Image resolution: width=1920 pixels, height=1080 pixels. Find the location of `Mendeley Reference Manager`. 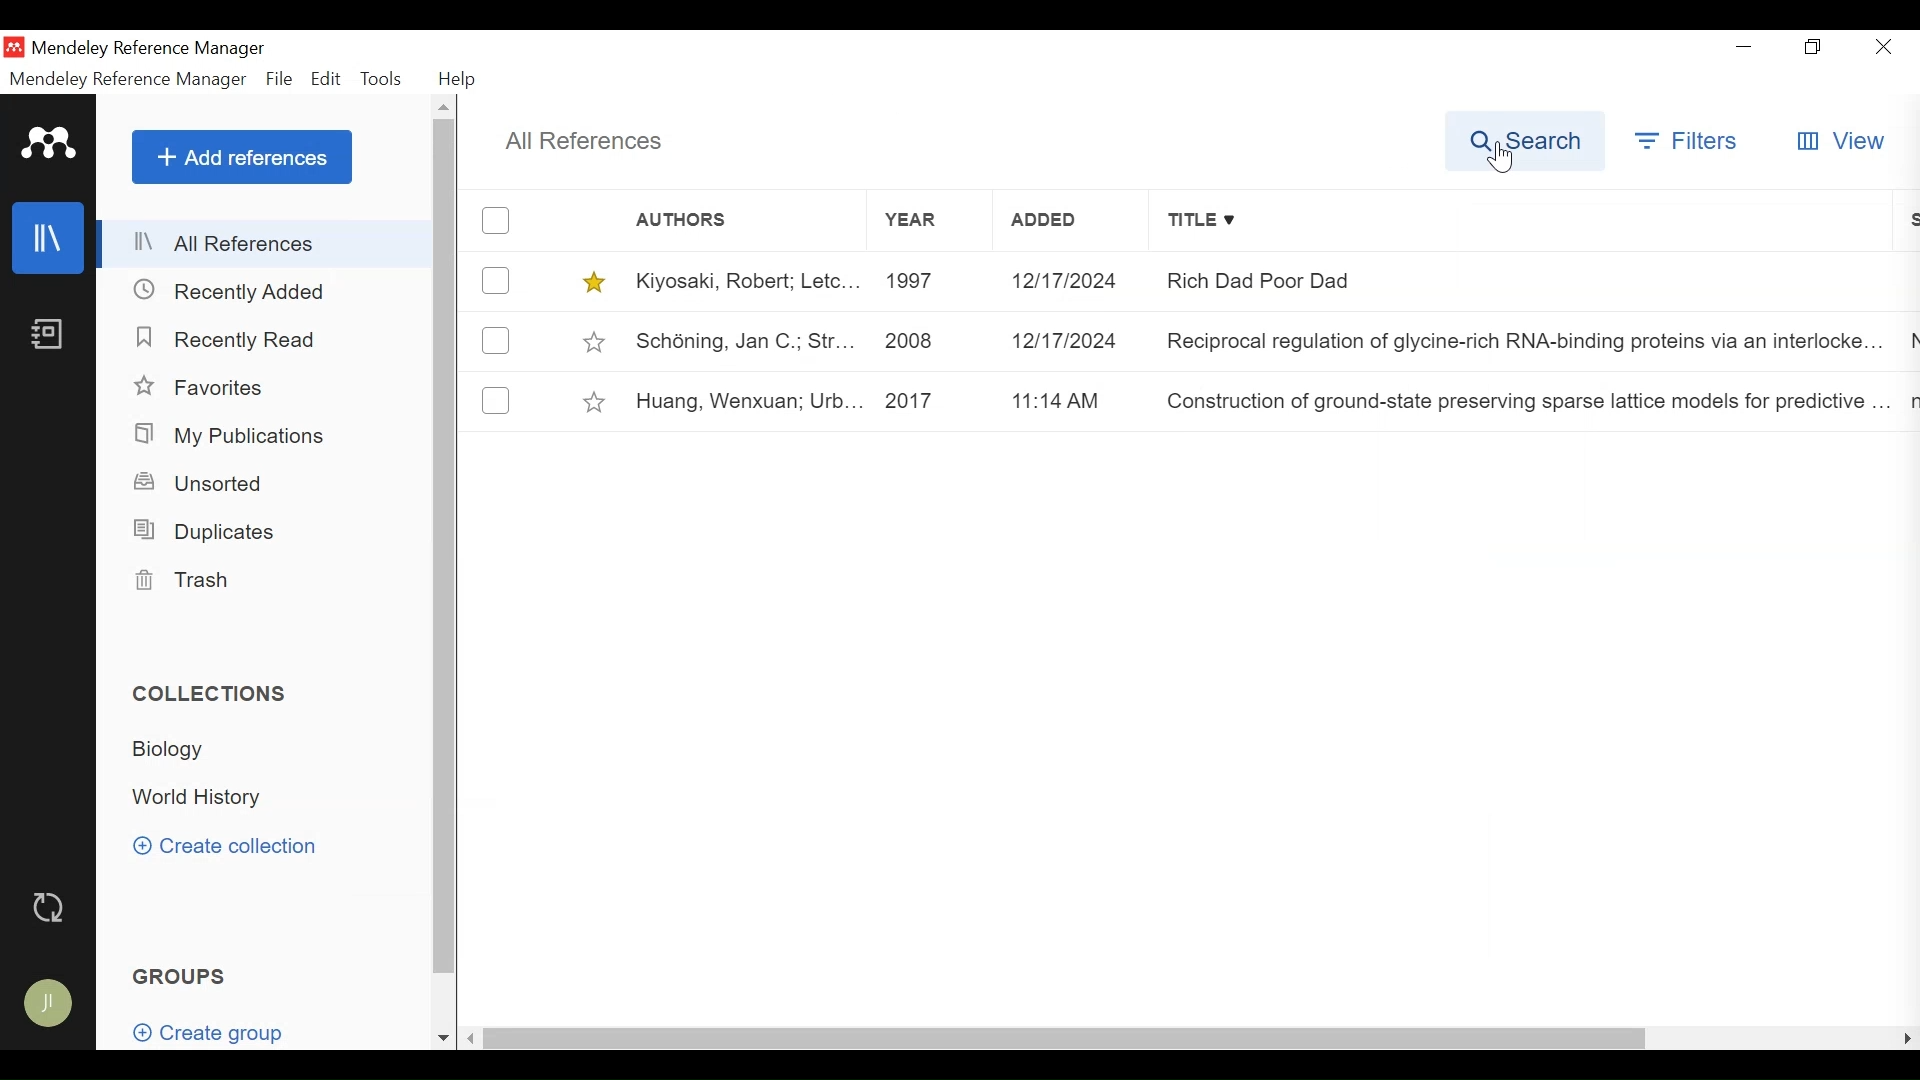

Mendeley Reference Manager is located at coordinates (181, 49).